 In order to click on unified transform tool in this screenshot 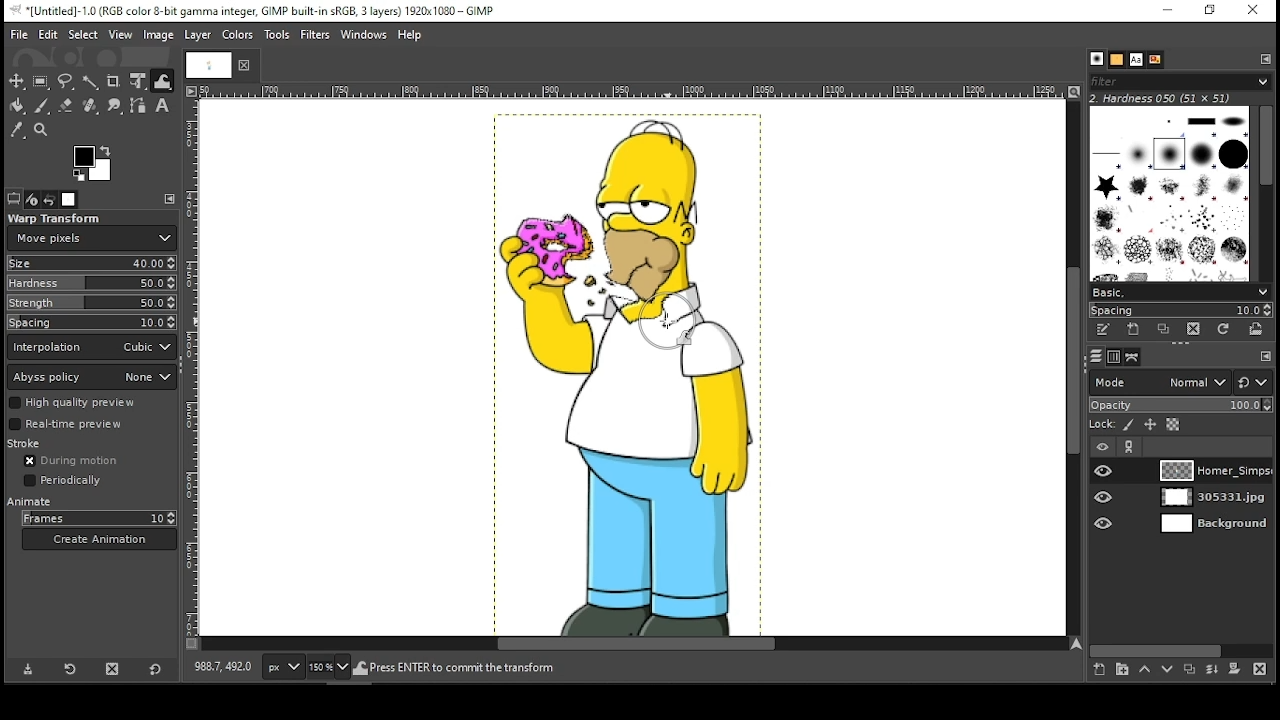, I will do `click(140, 82)`.